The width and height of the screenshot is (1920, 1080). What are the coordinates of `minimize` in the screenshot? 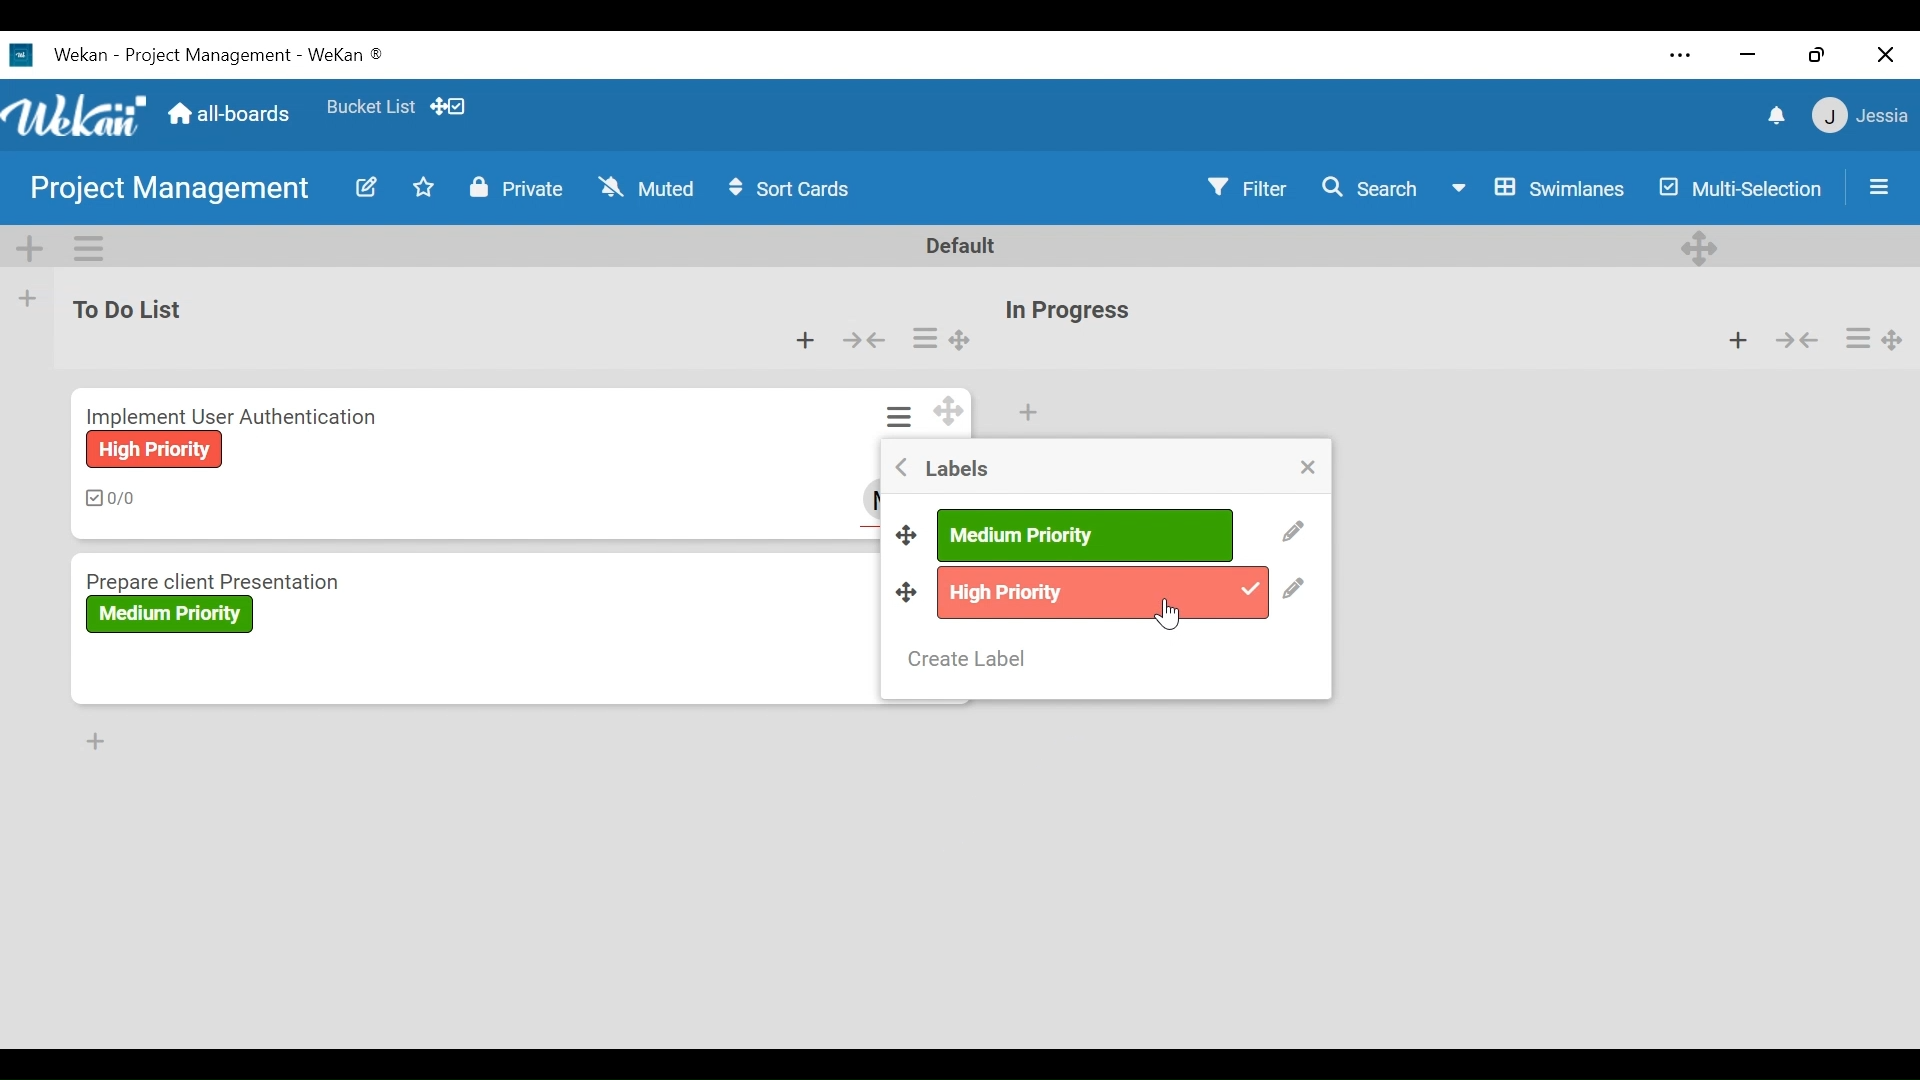 It's located at (1747, 56).